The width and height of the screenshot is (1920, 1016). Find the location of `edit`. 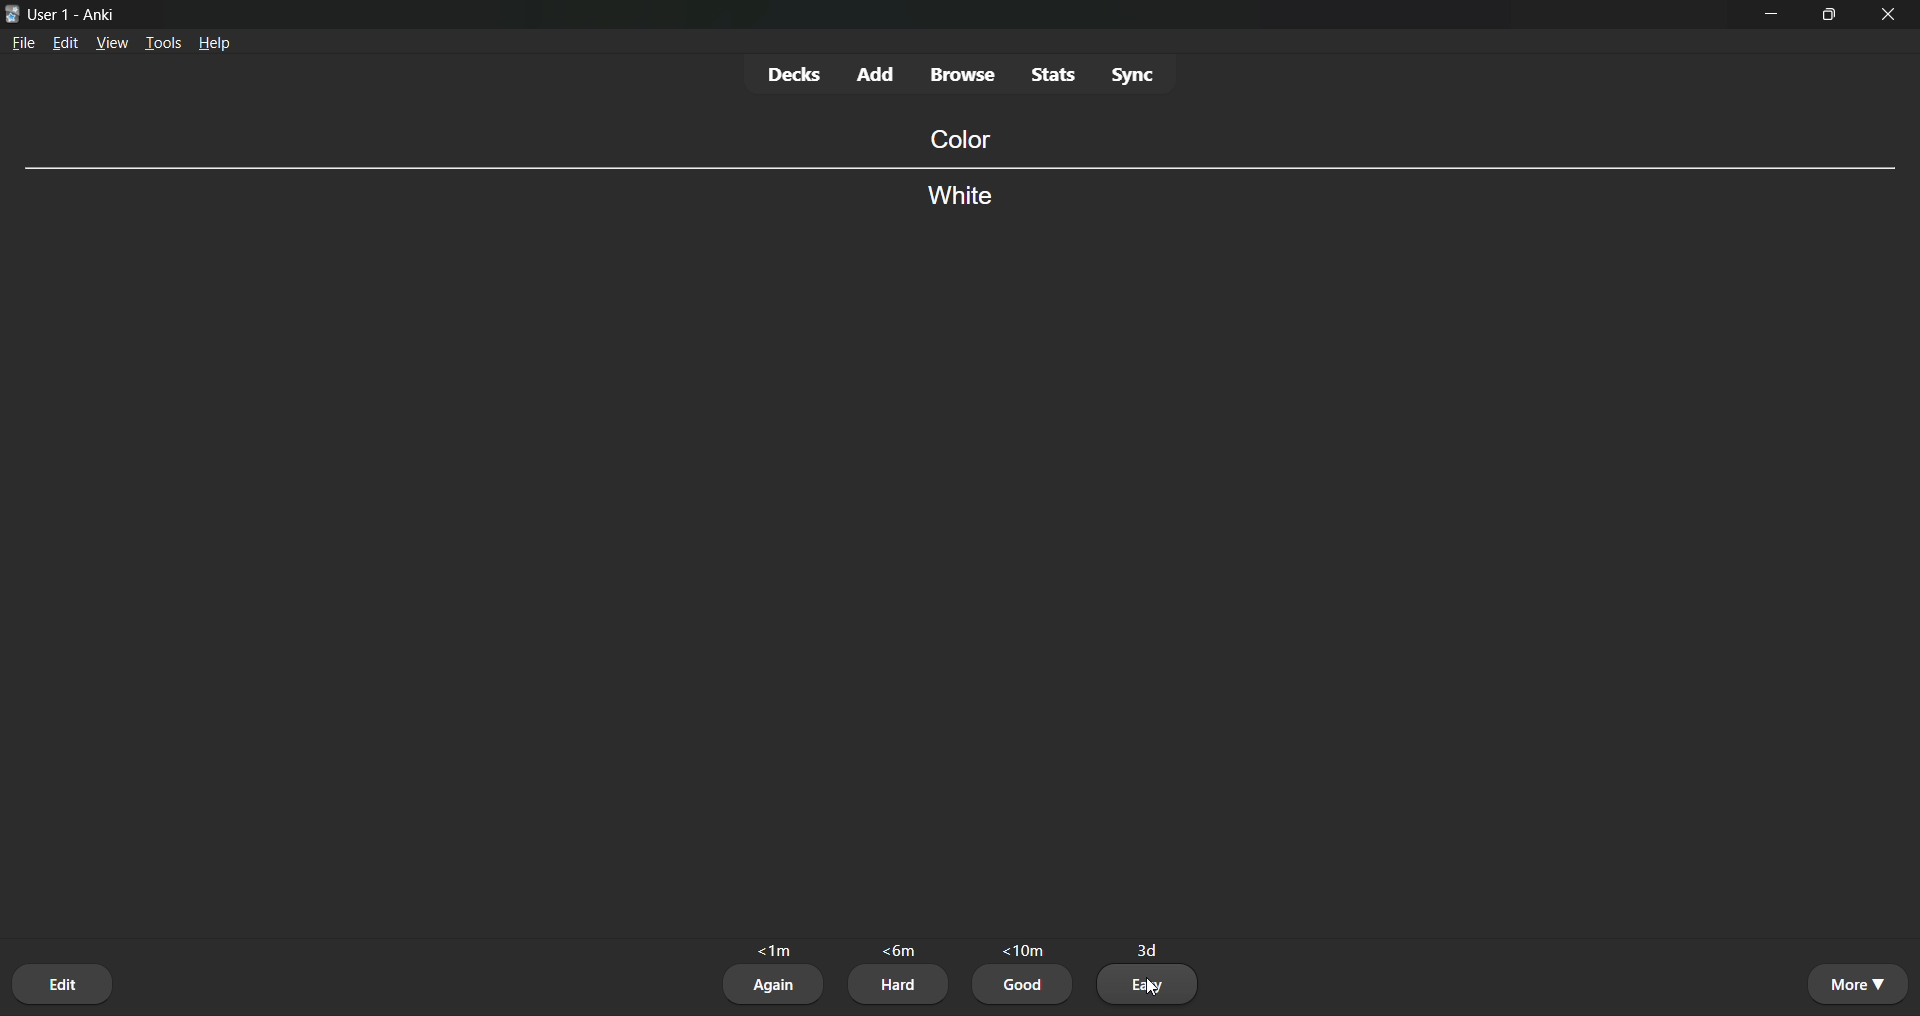

edit is located at coordinates (65, 46).